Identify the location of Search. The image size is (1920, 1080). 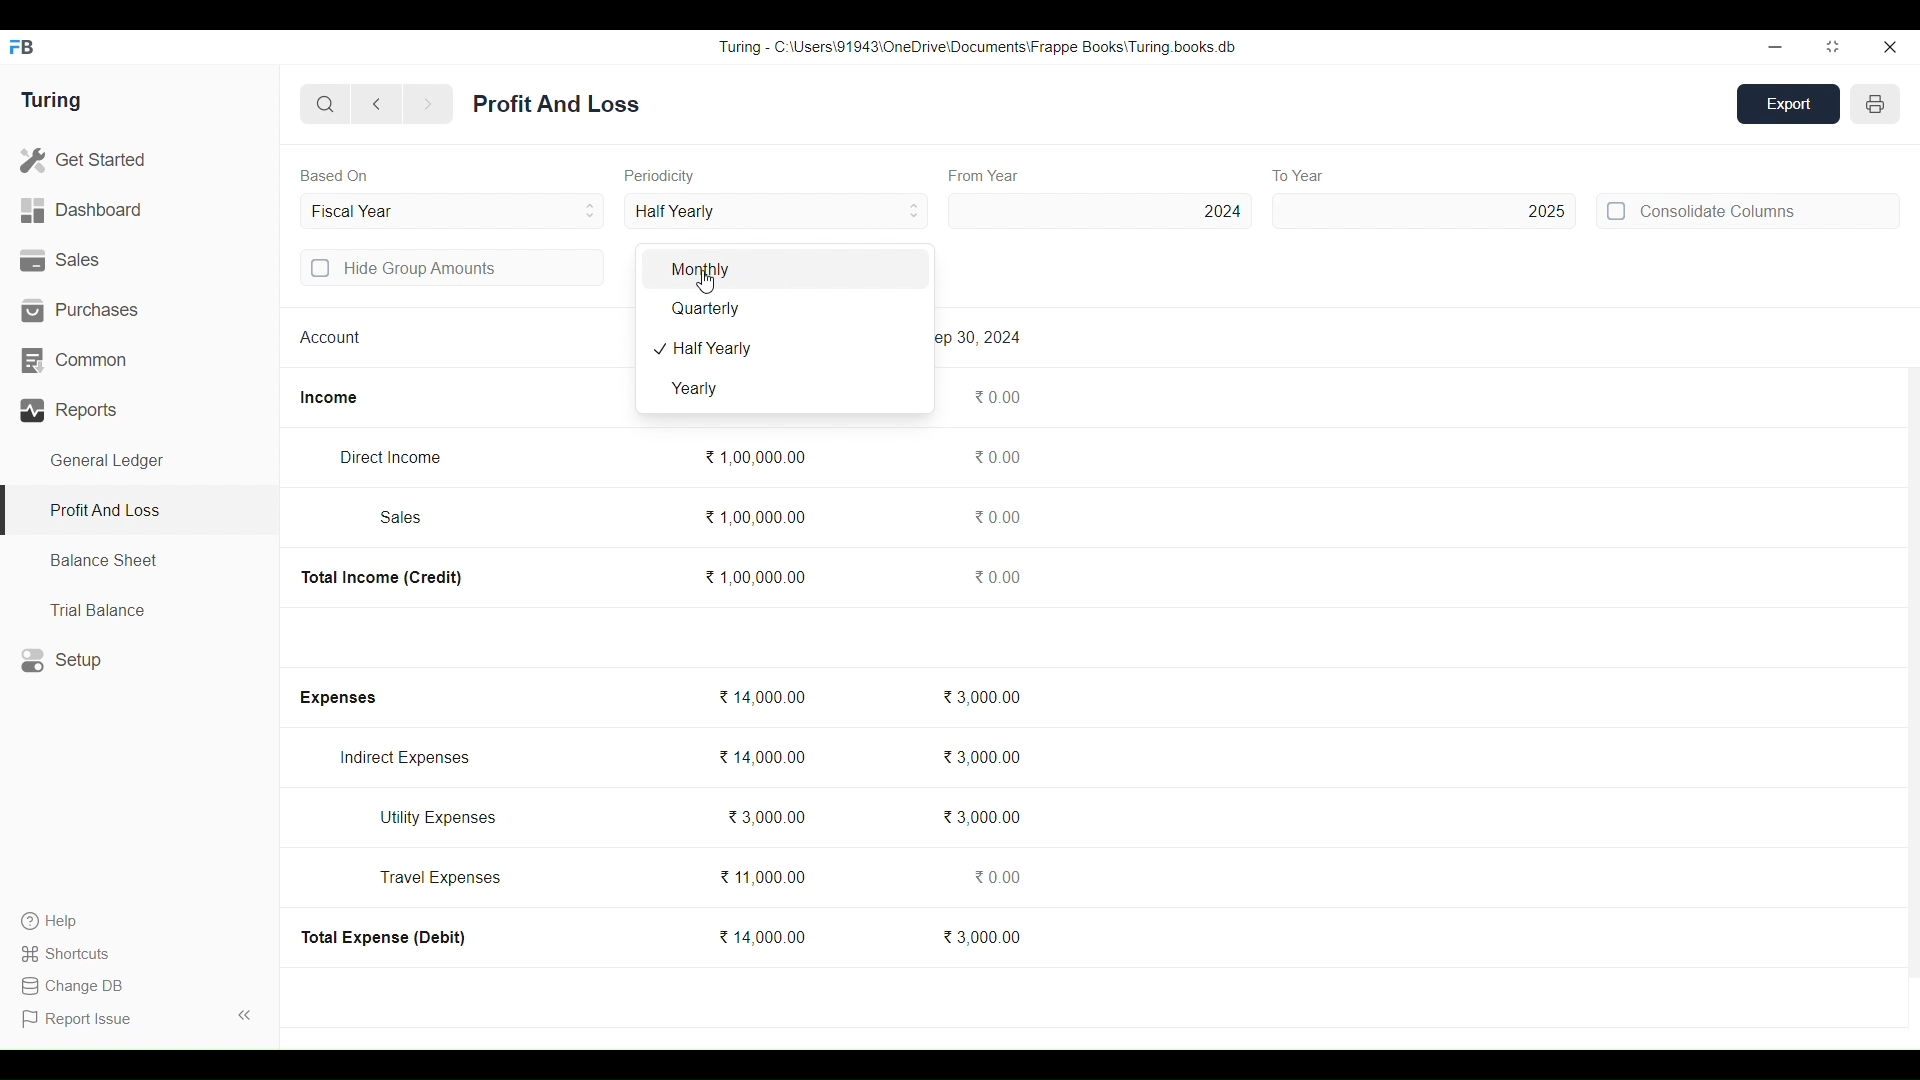
(326, 104).